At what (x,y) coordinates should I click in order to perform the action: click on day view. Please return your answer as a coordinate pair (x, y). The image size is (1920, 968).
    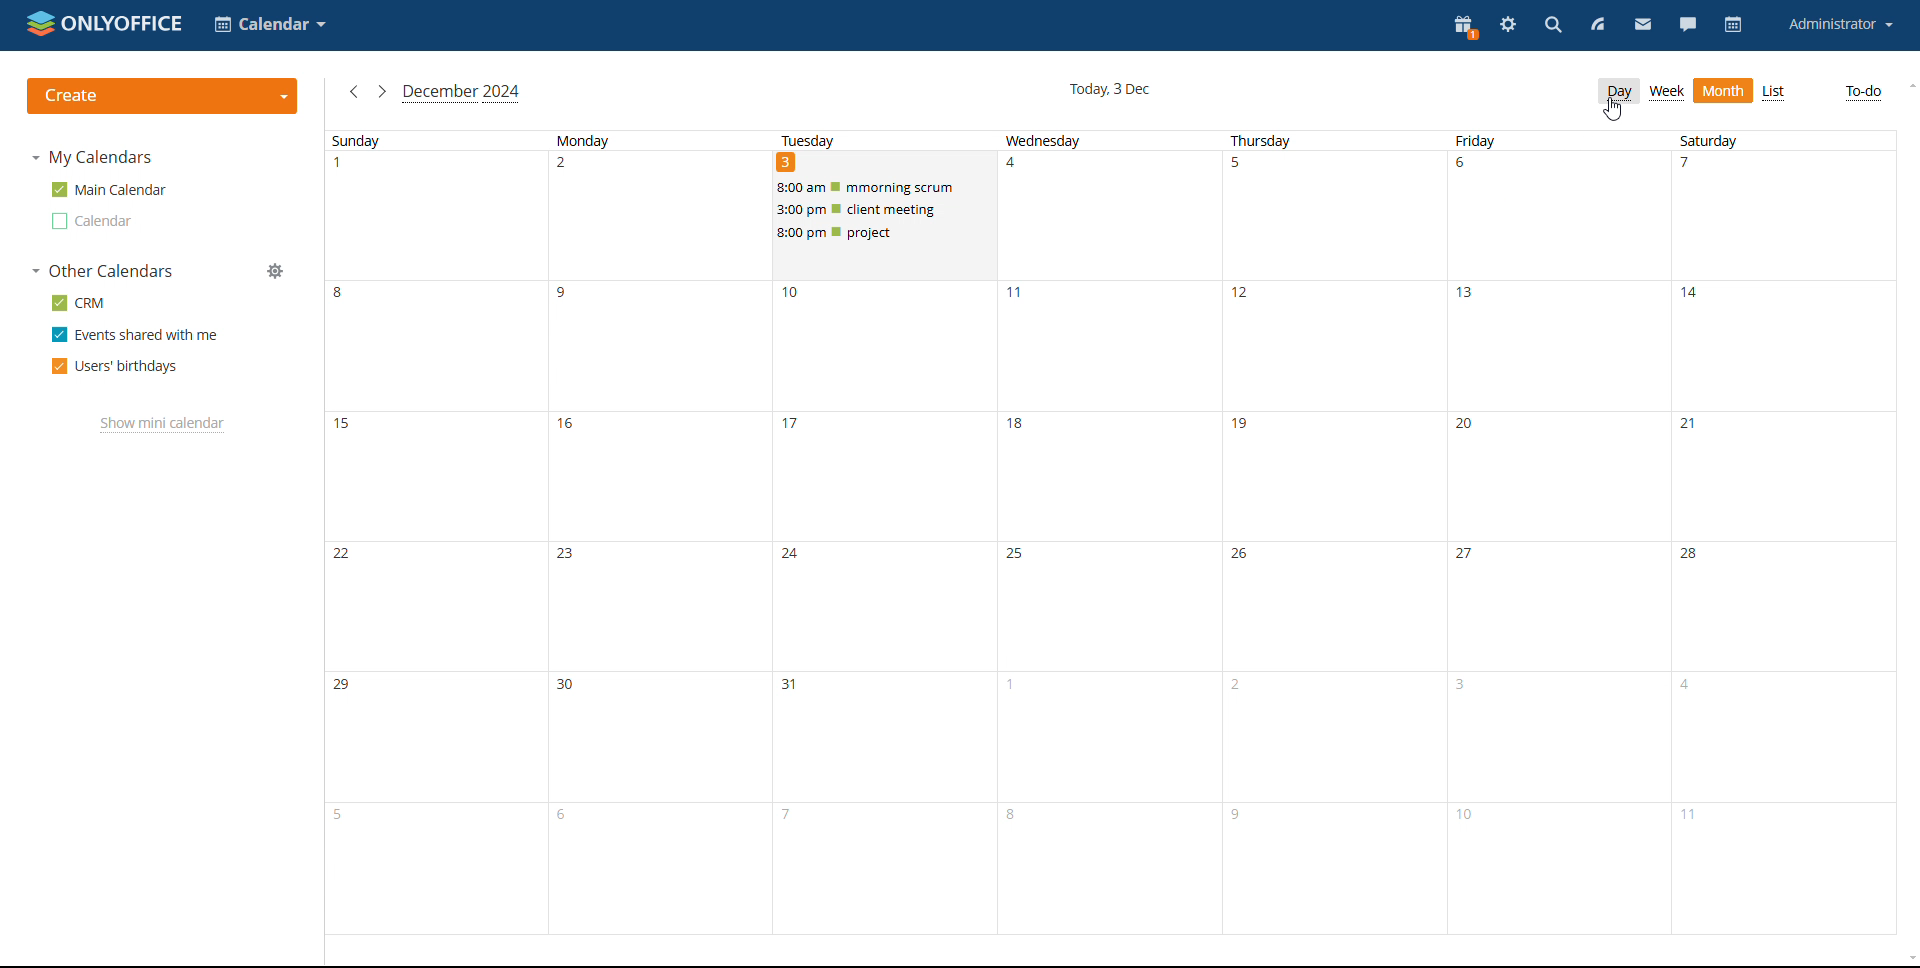
    Looking at the image, I should click on (1619, 91).